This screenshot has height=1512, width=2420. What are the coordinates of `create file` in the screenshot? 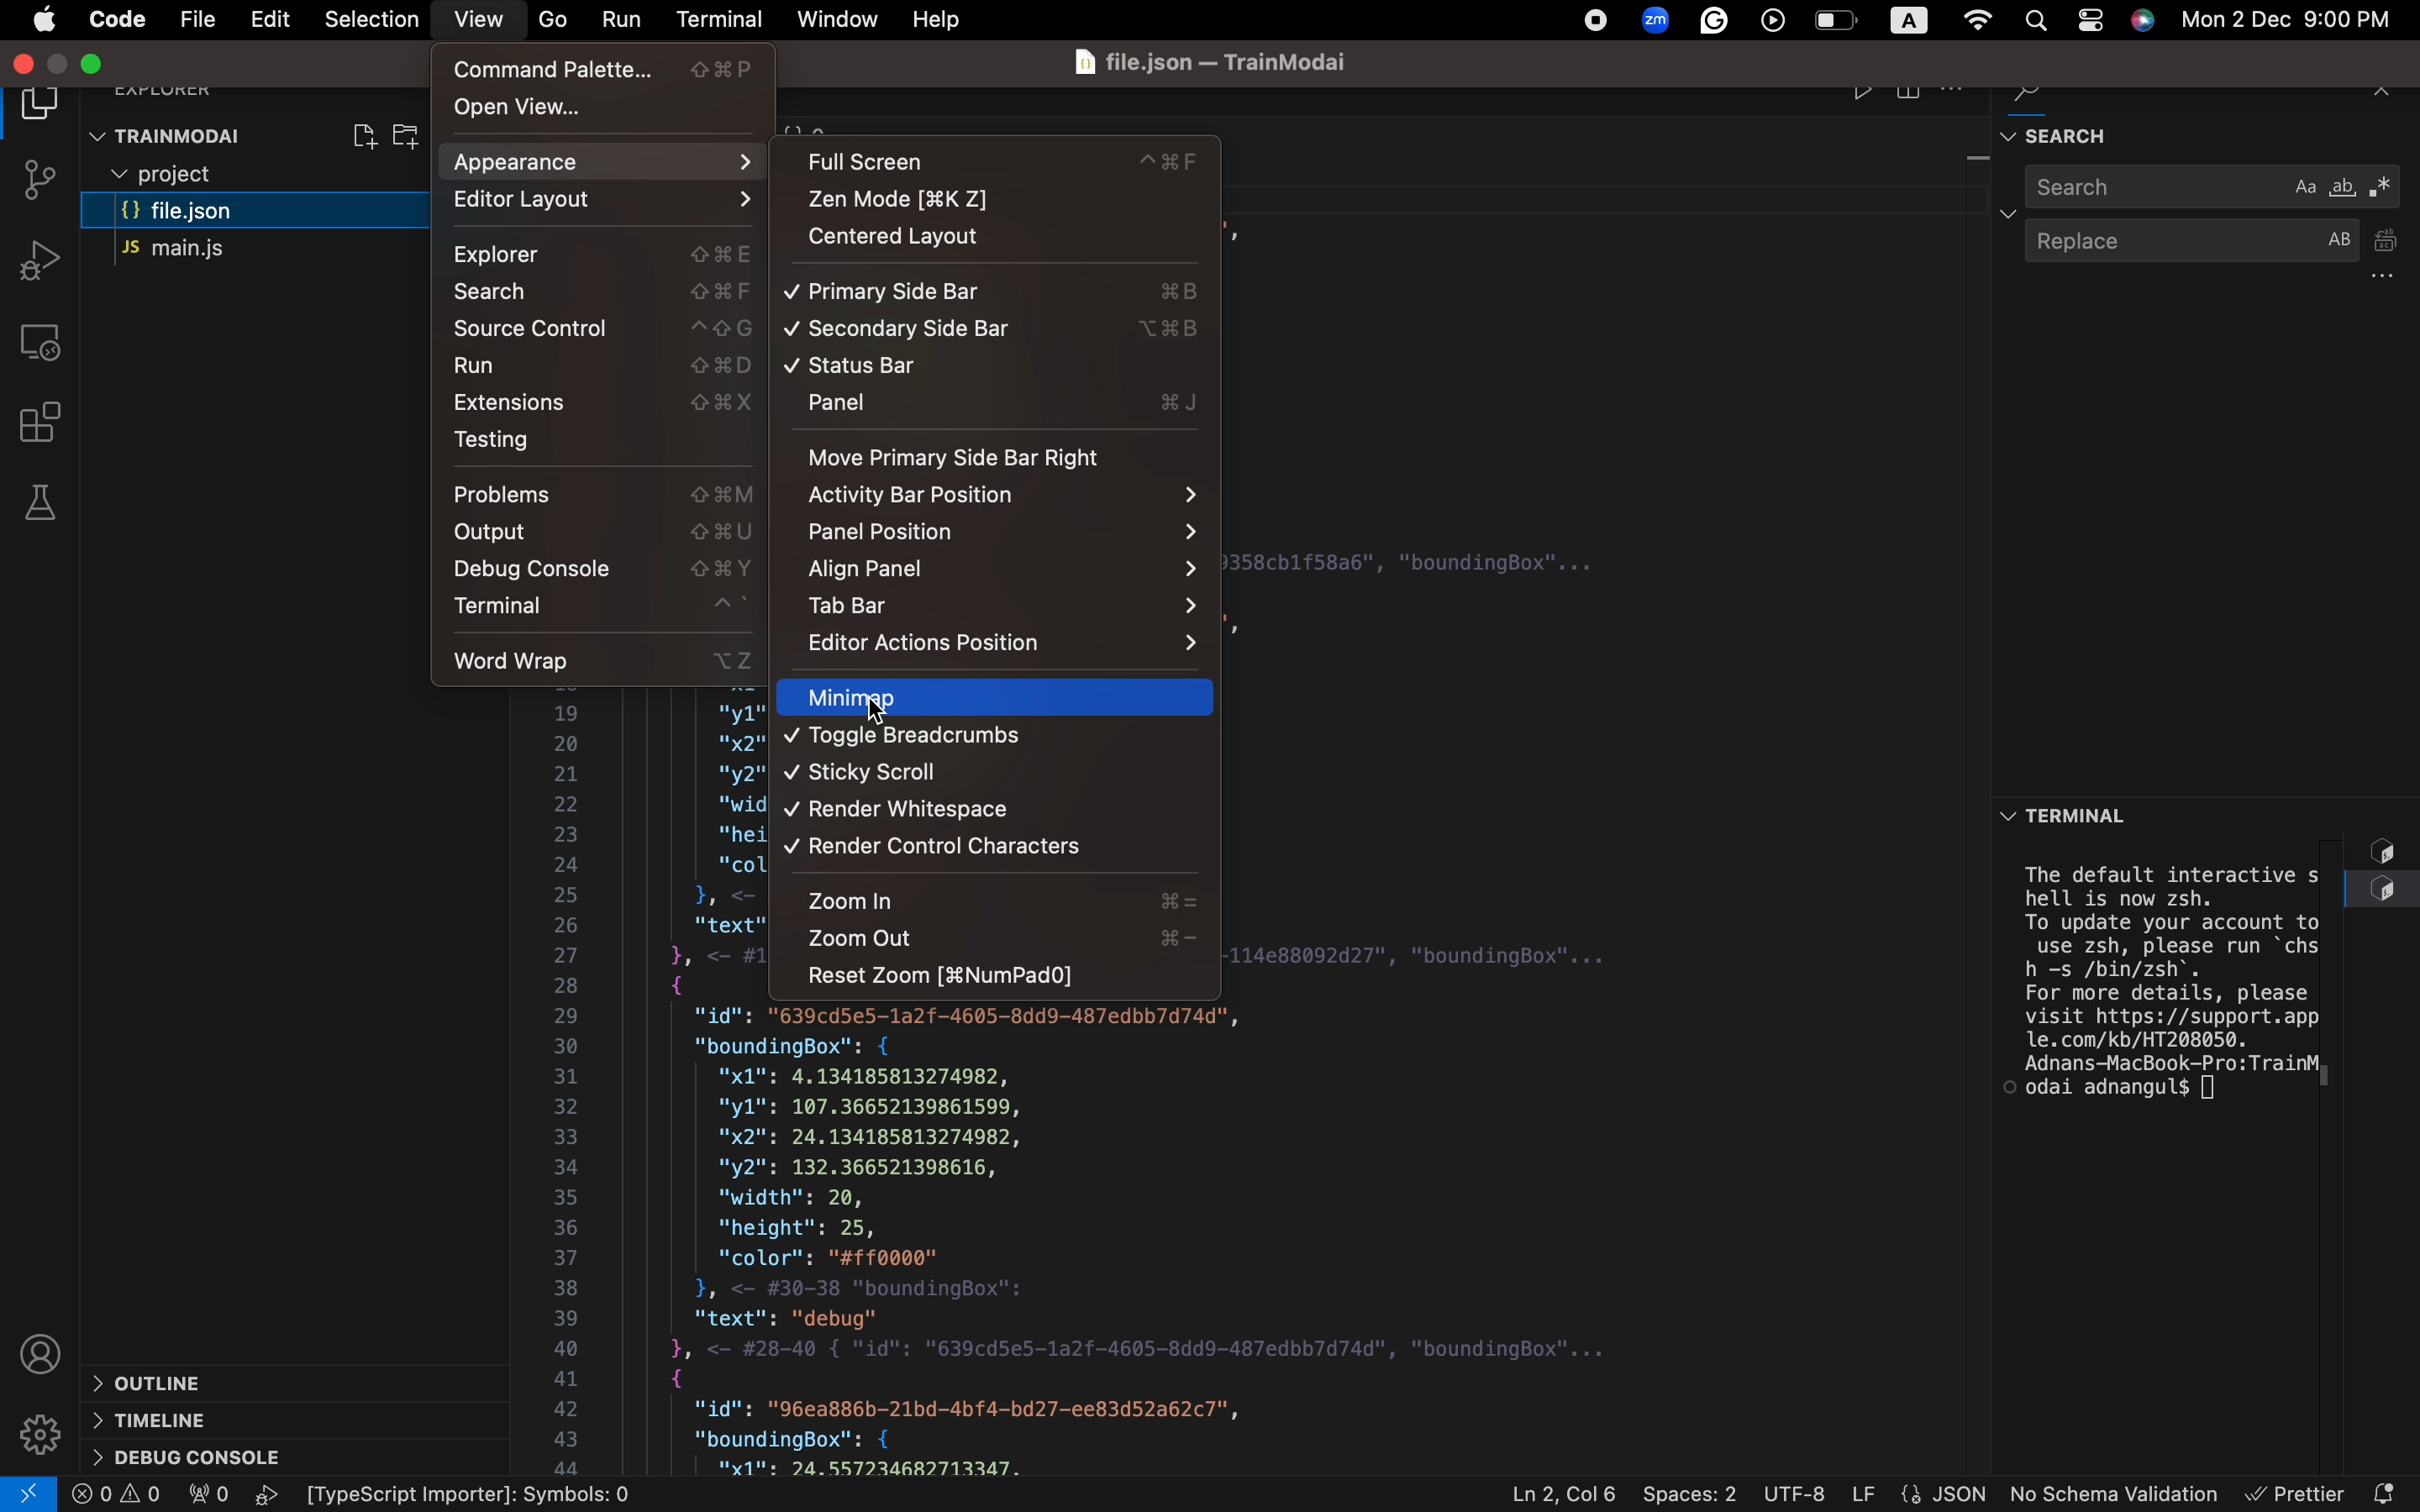 It's located at (362, 133).